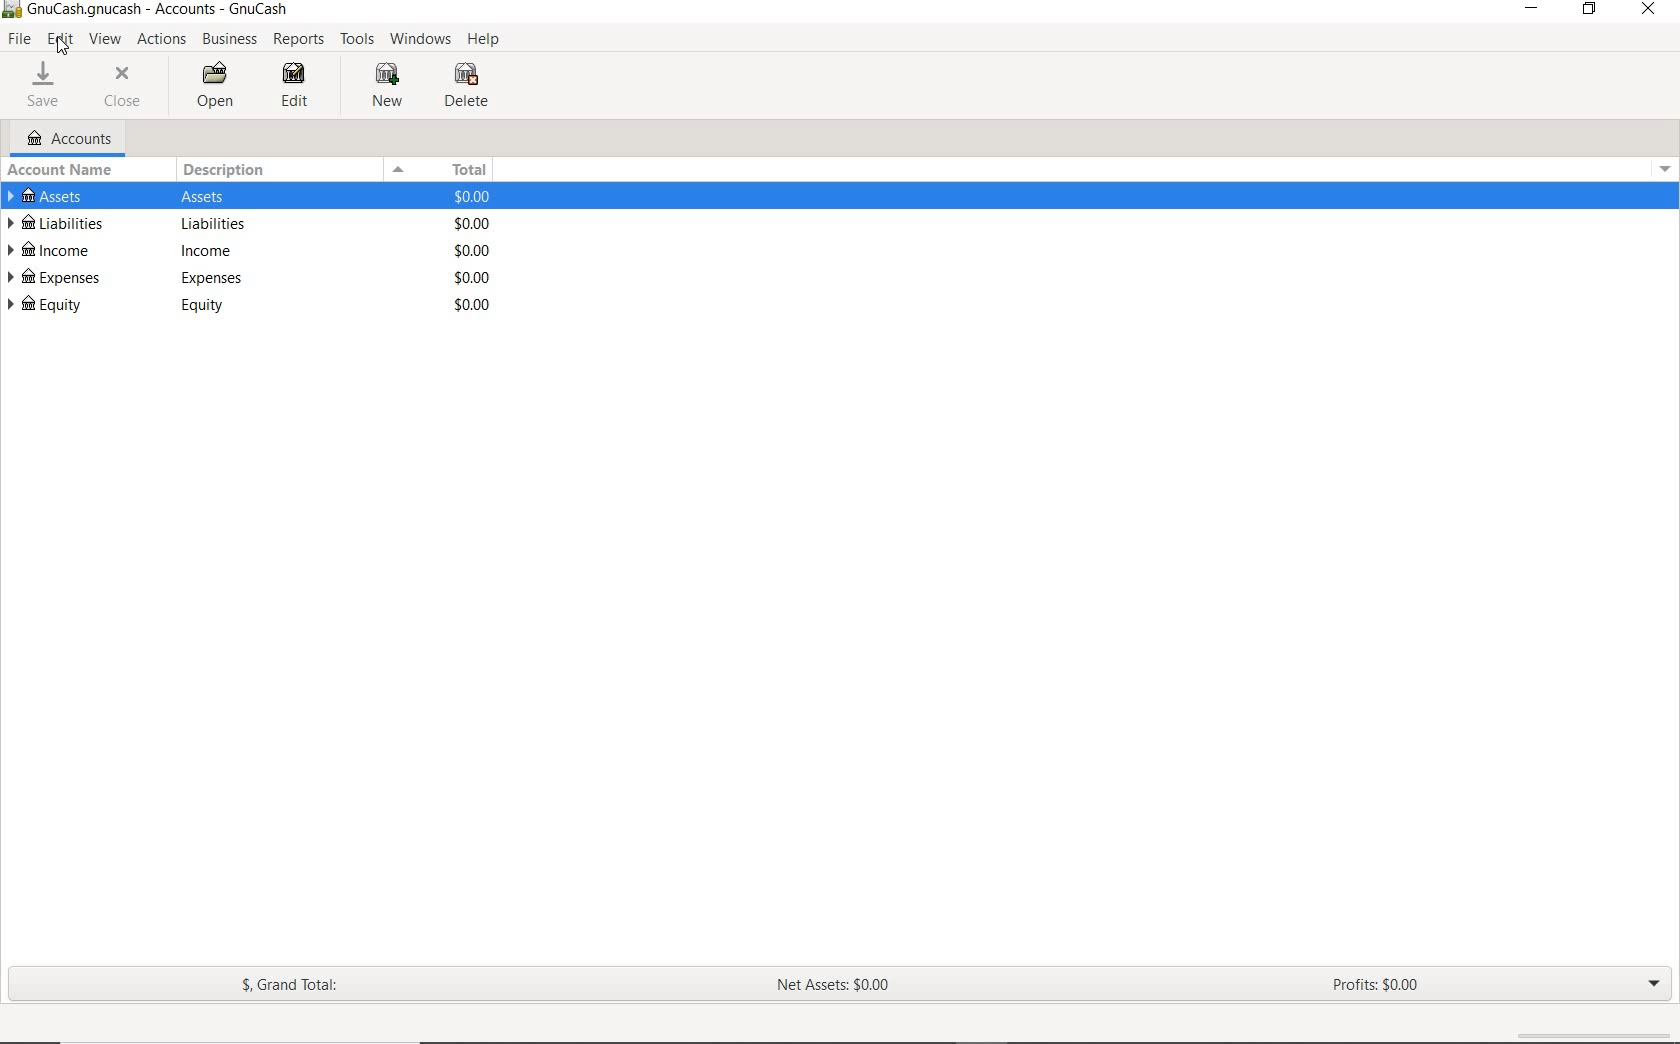  Describe the element at coordinates (1591, 10) in the screenshot. I see `RESTORE DOWN` at that location.